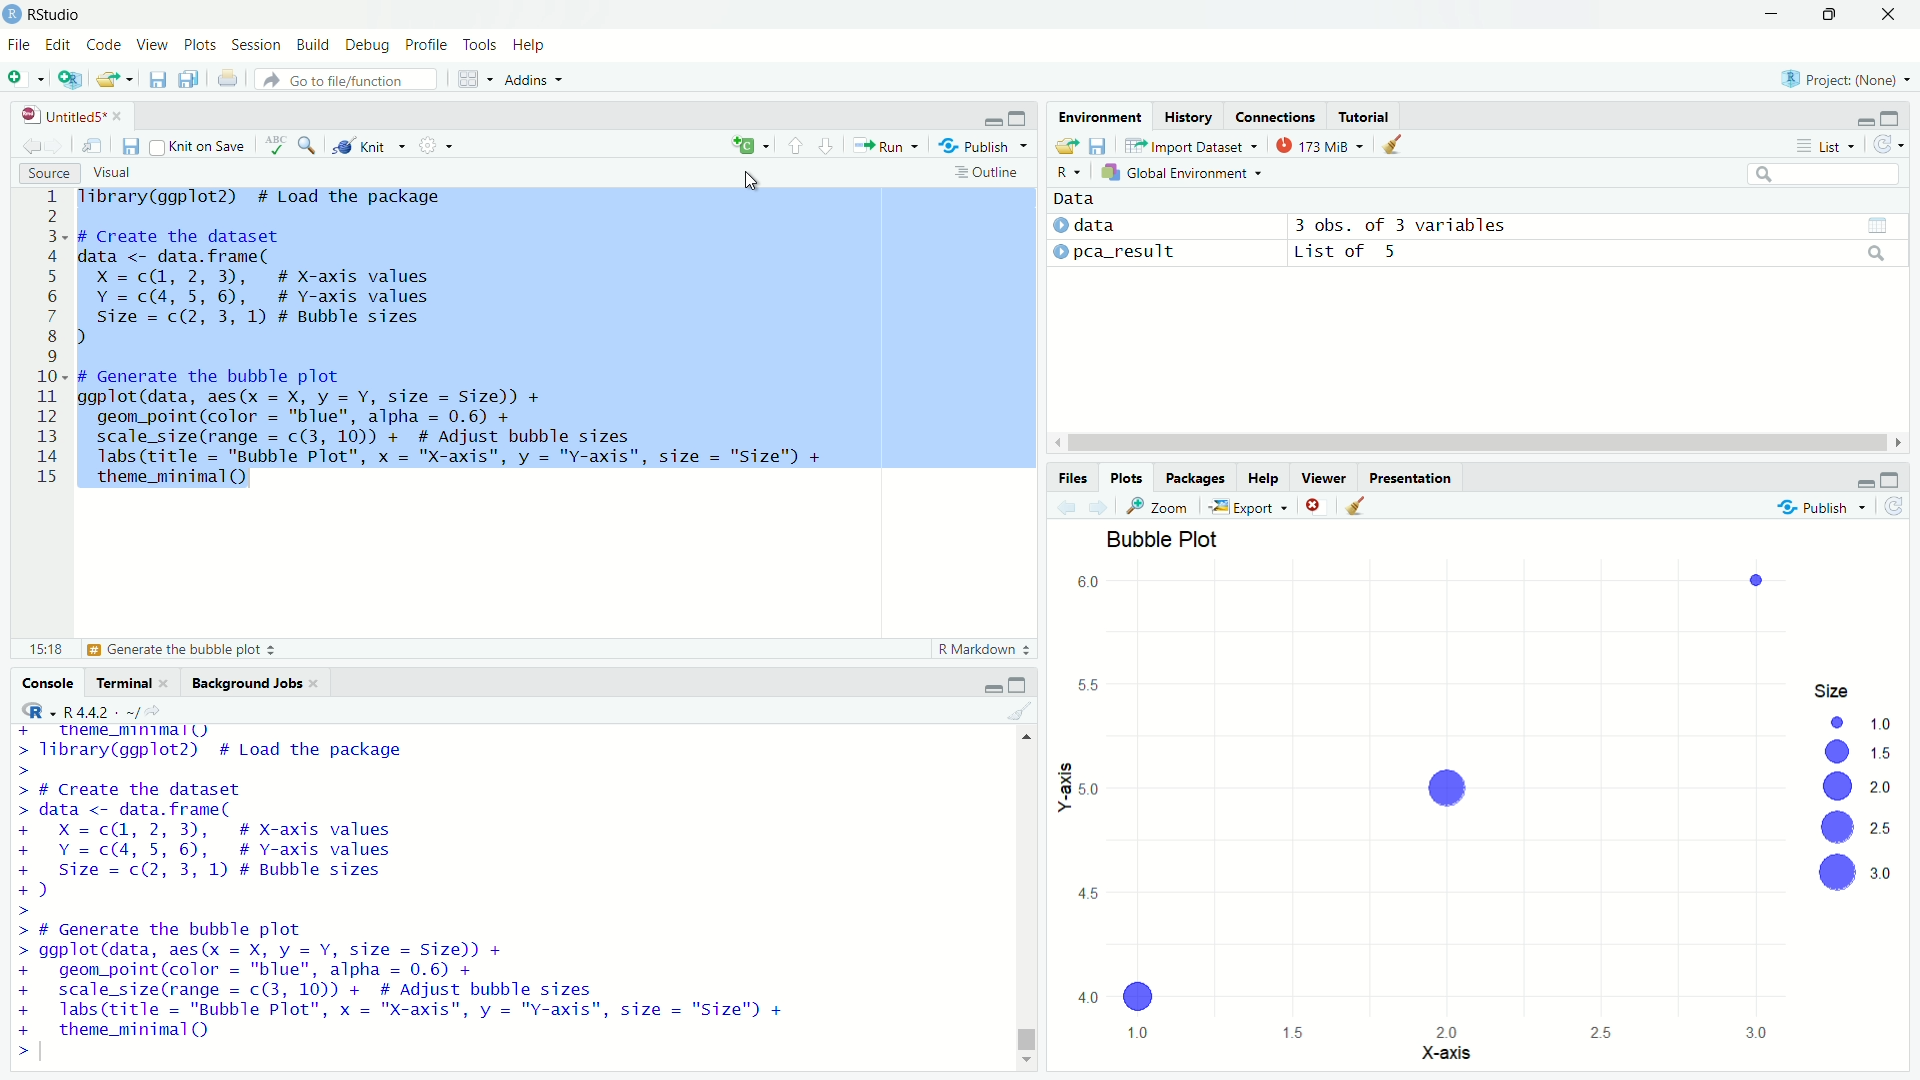 The width and height of the screenshot is (1920, 1080). What do you see at coordinates (70, 79) in the screenshot?
I see `new project` at bounding box center [70, 79].